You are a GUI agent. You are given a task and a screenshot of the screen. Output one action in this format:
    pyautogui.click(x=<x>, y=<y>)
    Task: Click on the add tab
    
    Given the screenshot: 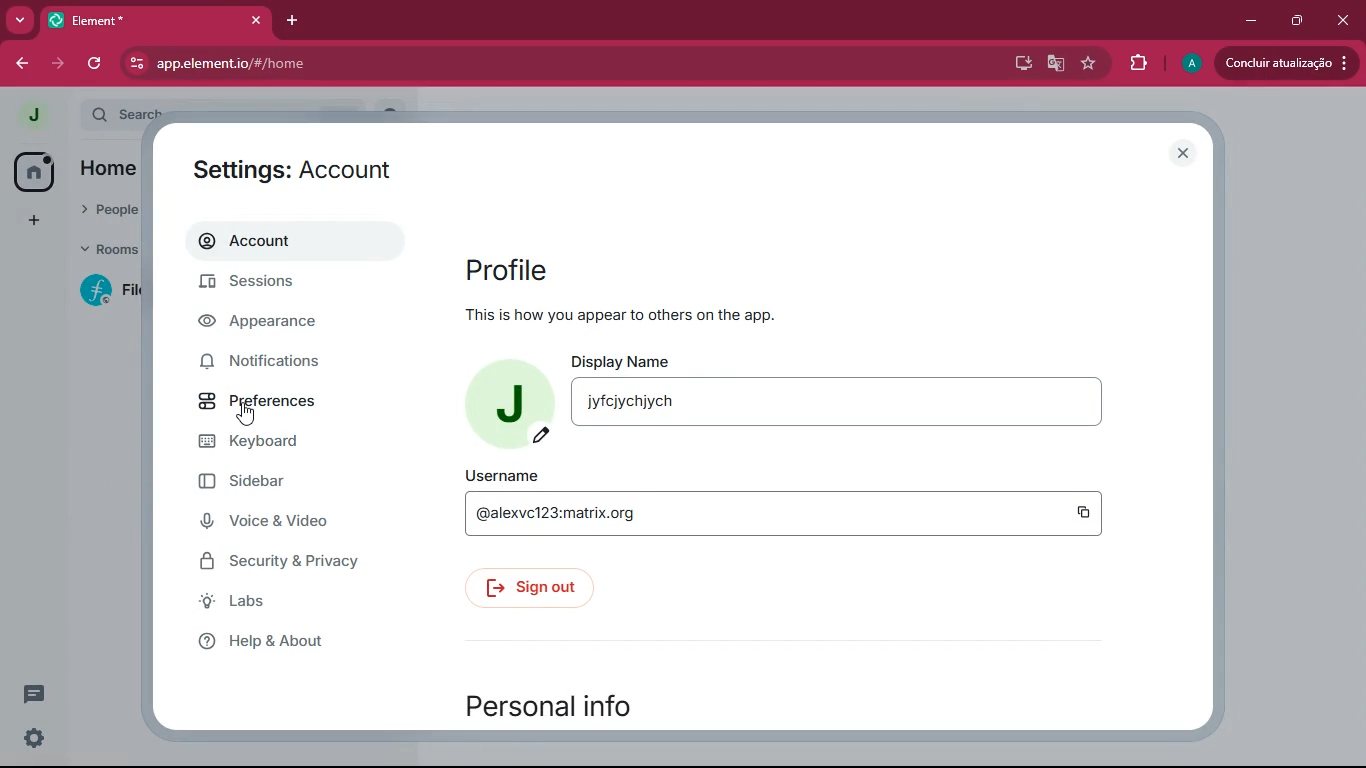 What is the action you would take?
    pyautogui.click(x=299, y=19)
    